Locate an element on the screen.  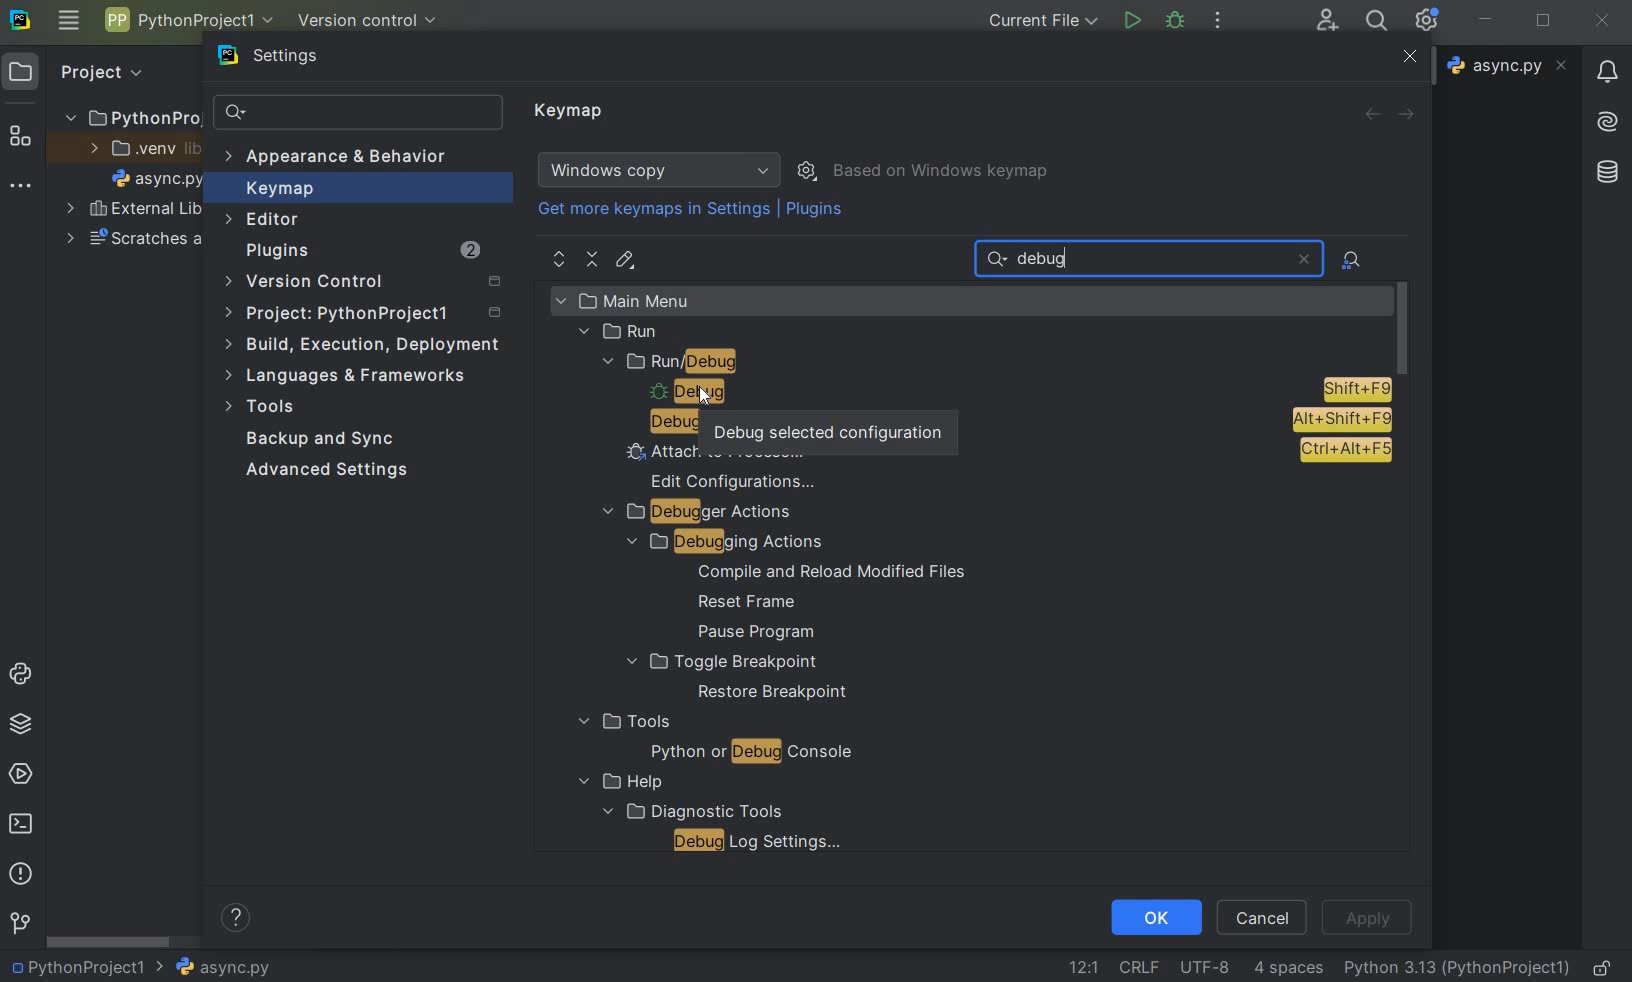
file name is located at coordinates (213, 967).